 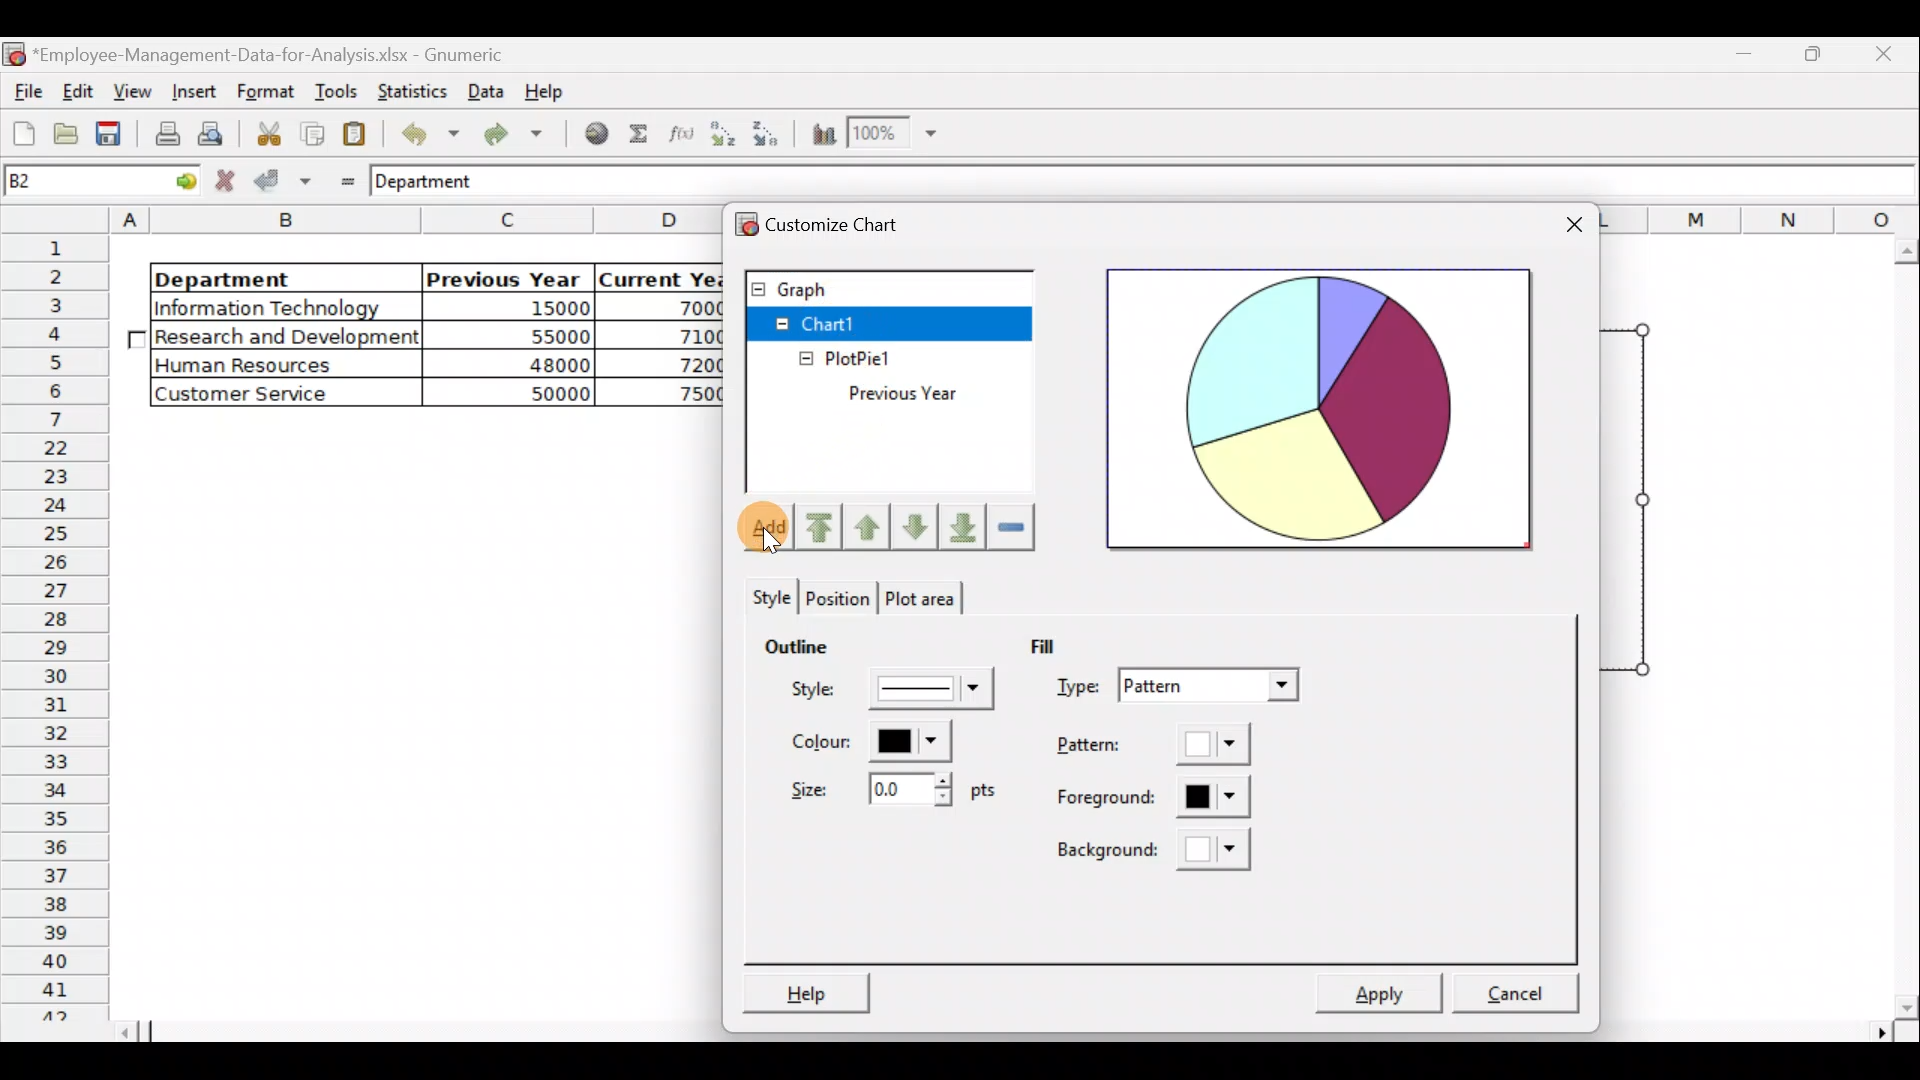 I want to click on Formula bar, so click(x=1221, y=186).